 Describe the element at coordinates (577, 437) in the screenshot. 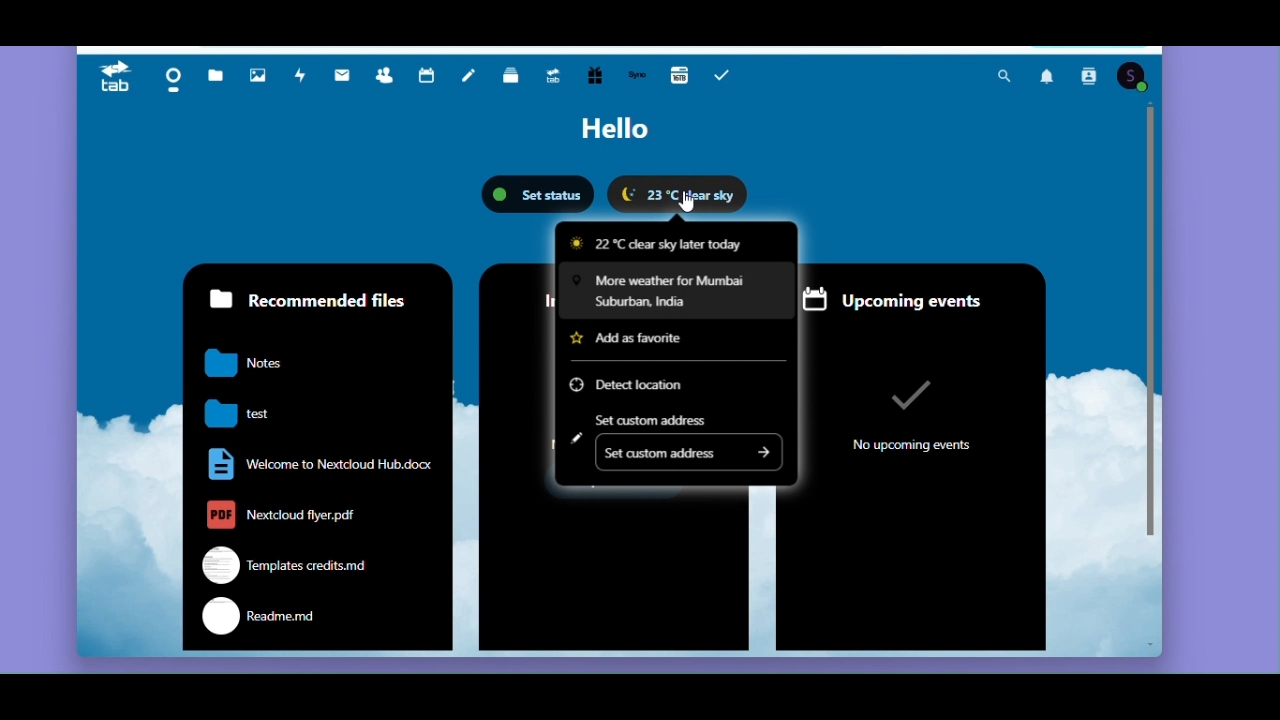

I see `Edit` at that location.